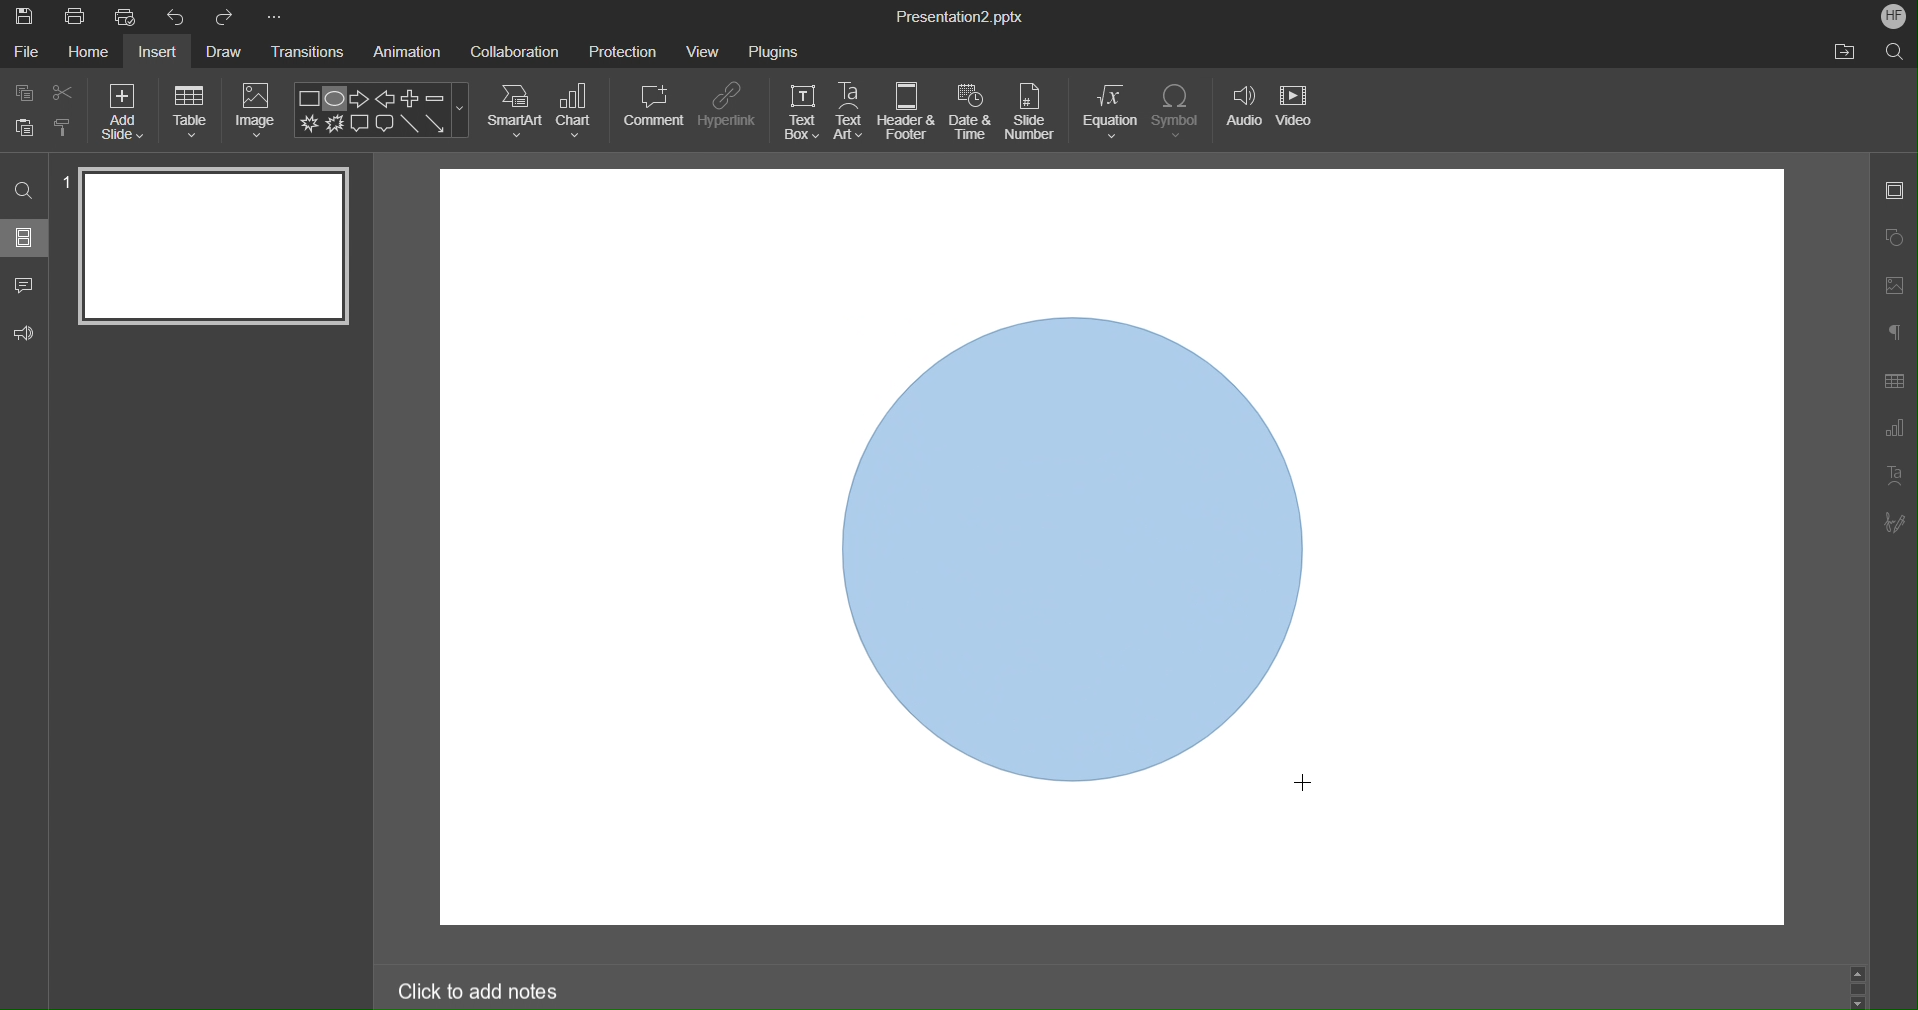  I want to click on Add Size, so click(122, 110).